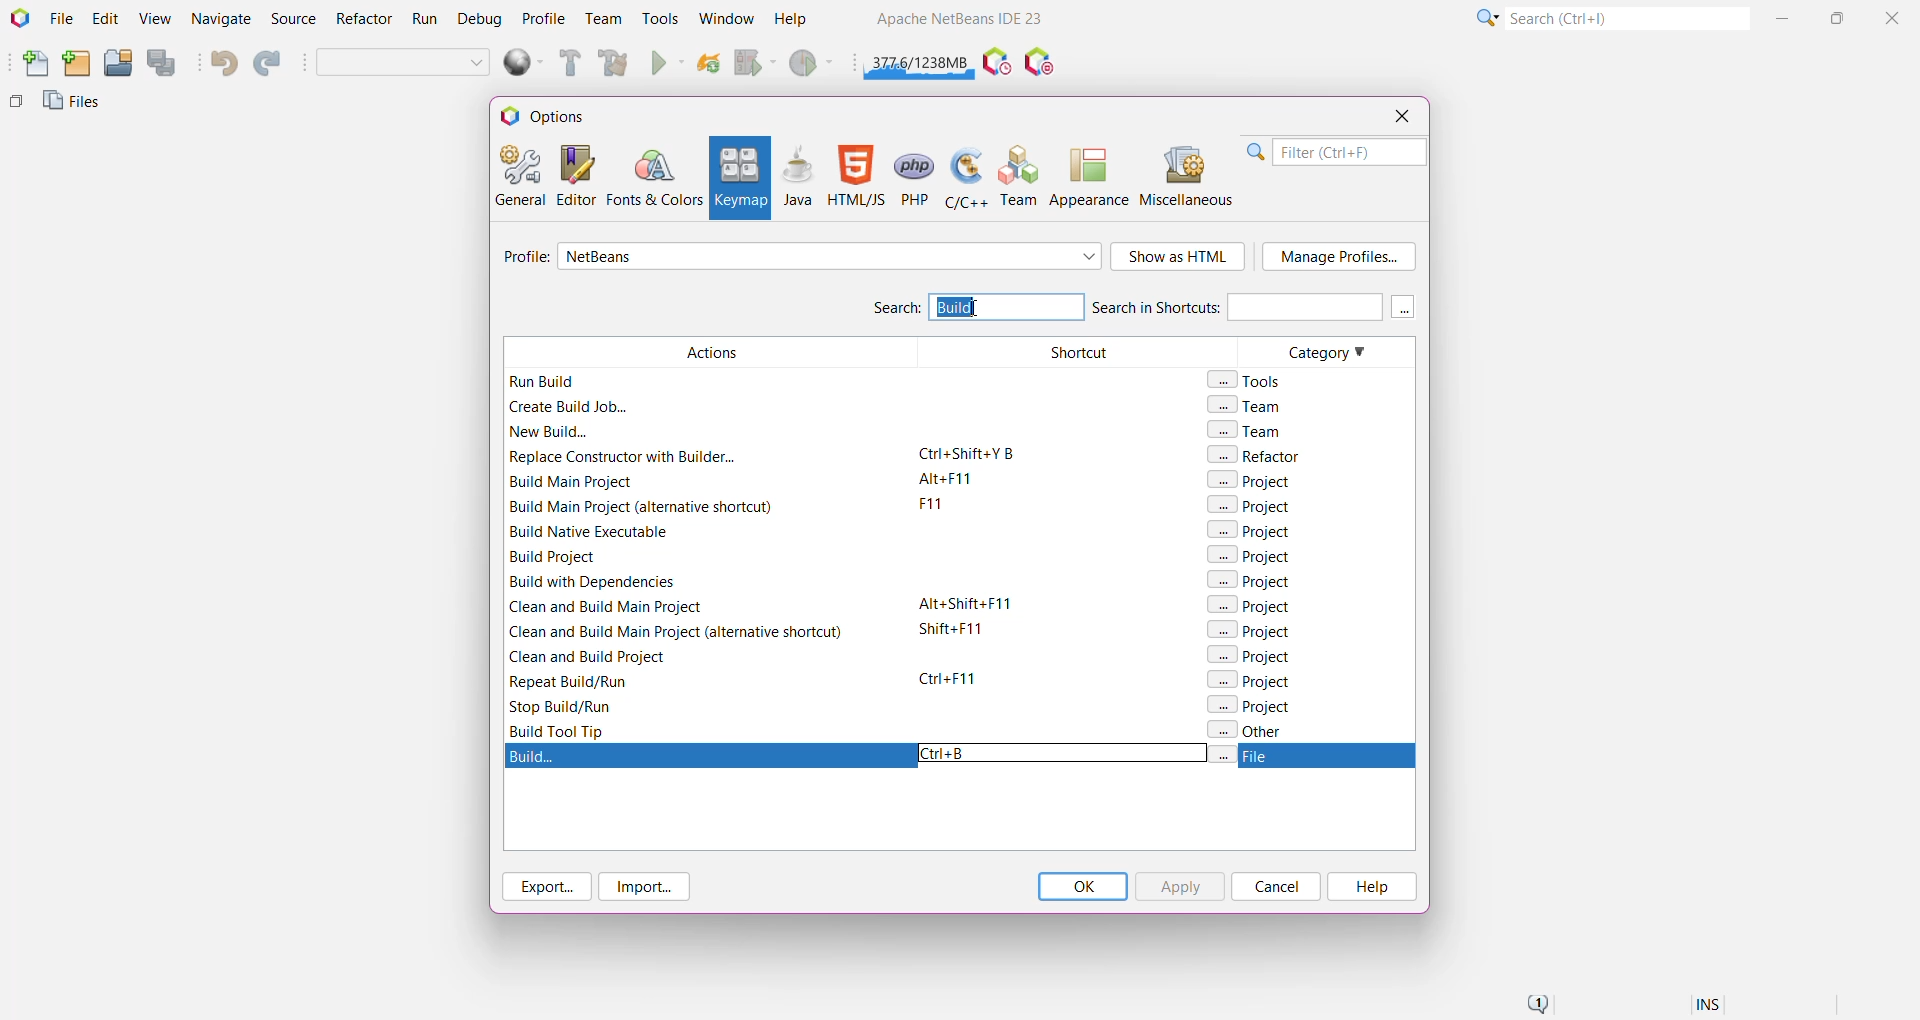 The height and width of the screenshot is (1020, 1920). Describe the element at coordinates (16, 106) in the screenshot. I see `` at that location.